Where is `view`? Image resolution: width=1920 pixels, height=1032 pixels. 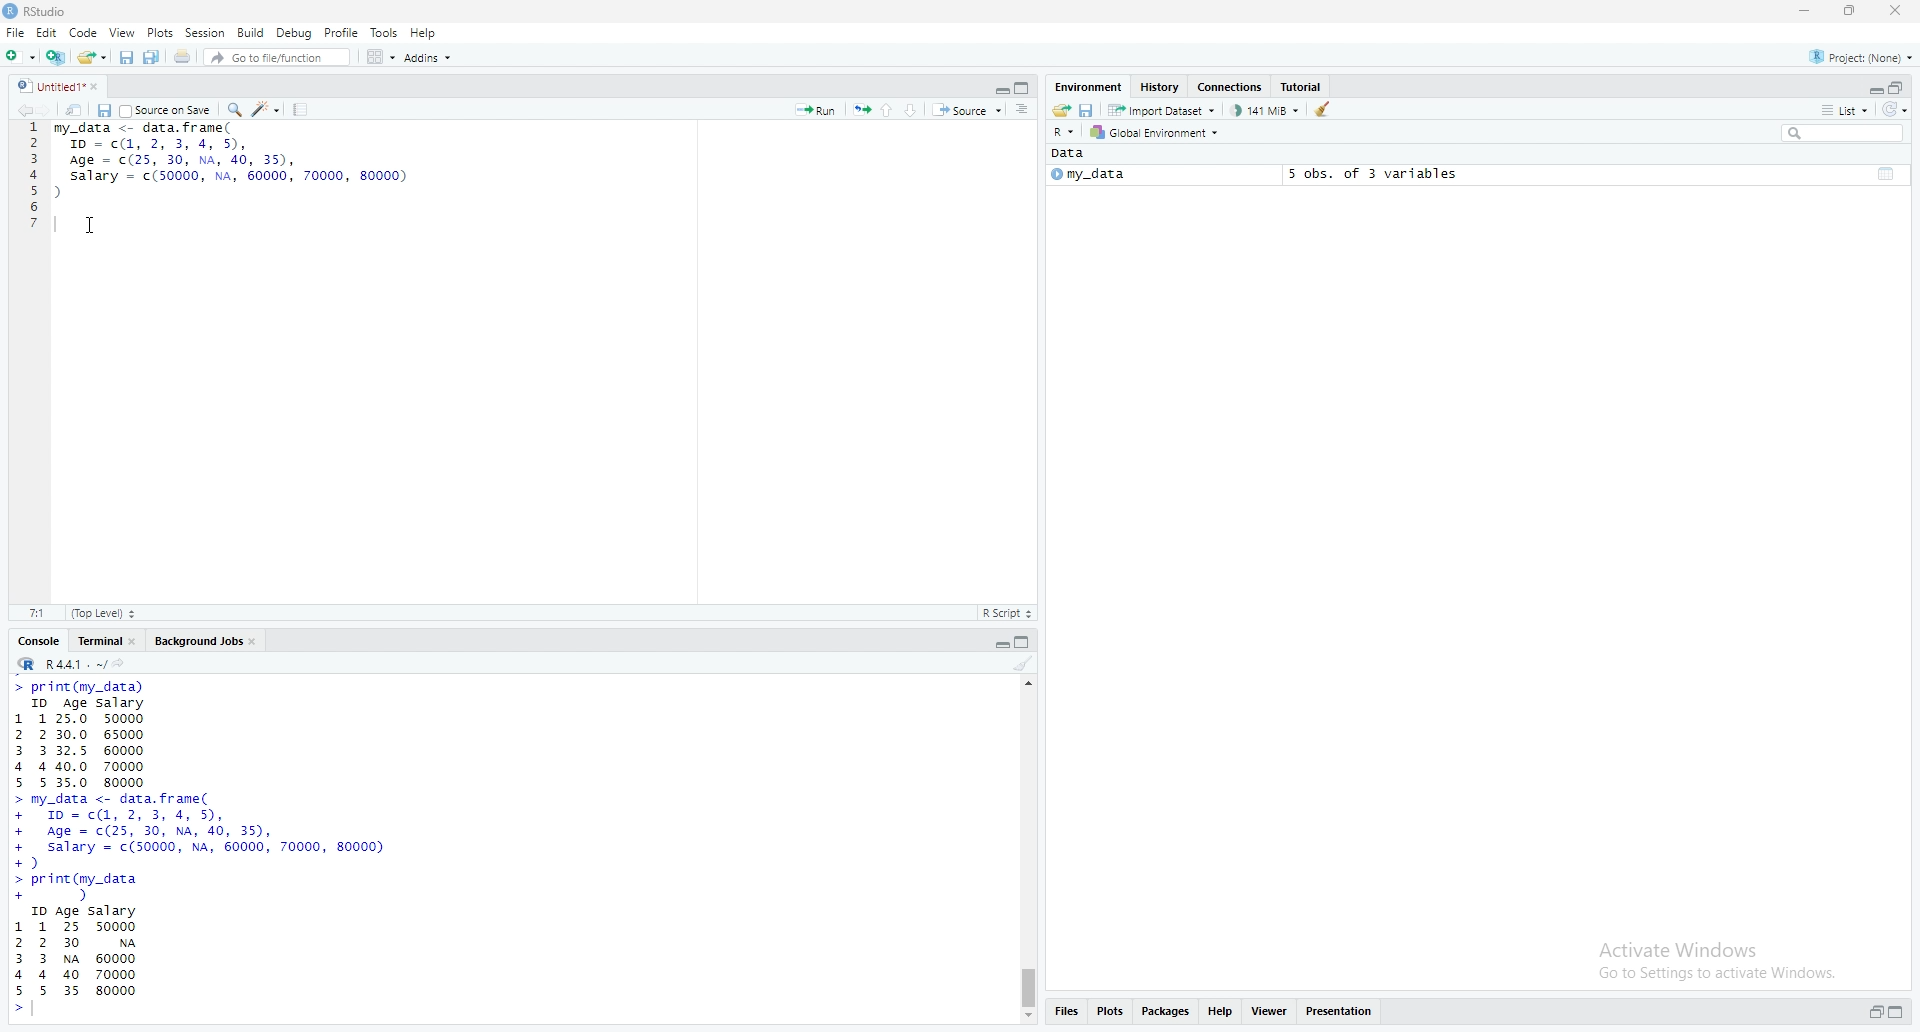
view is located at coordinates (122, 32).